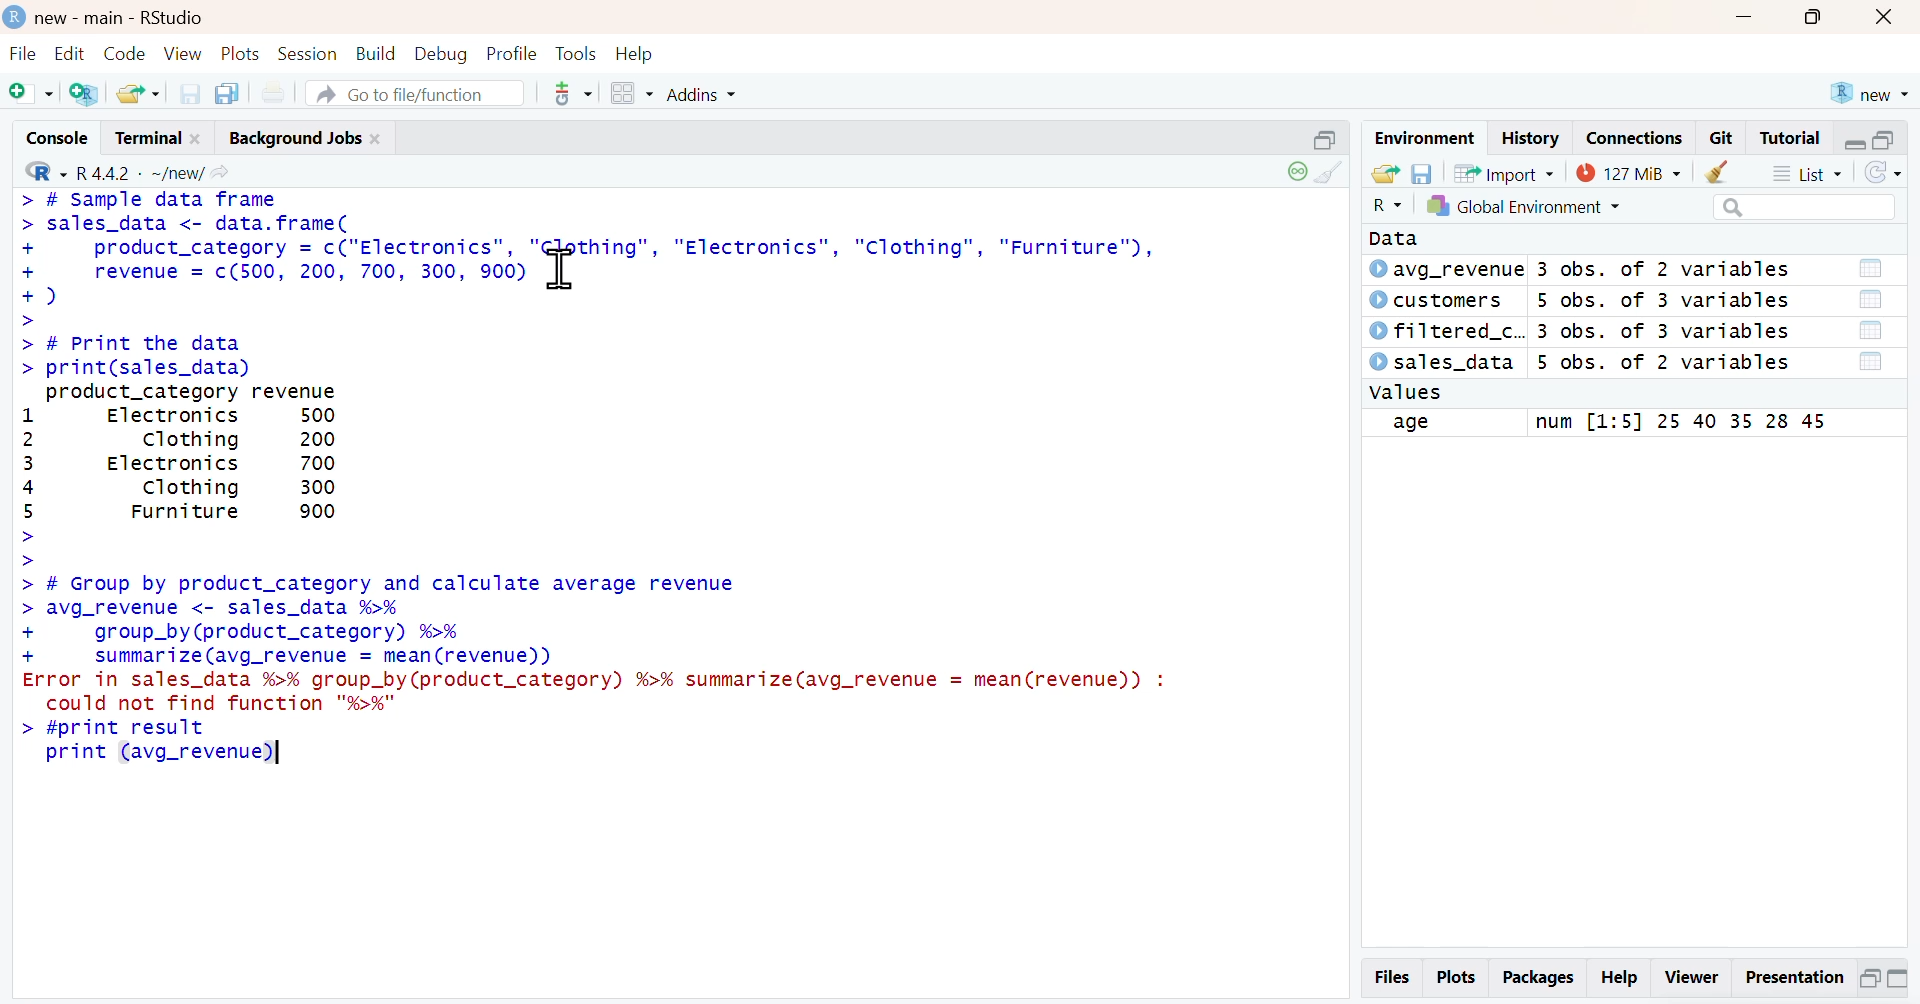 Image resolution: width=1920 pixels, height=1004 pixels. What do you see at coordinates (137, 94) in the screenshot?
I see `Open an Existing File` at bounding box center [137, 94].